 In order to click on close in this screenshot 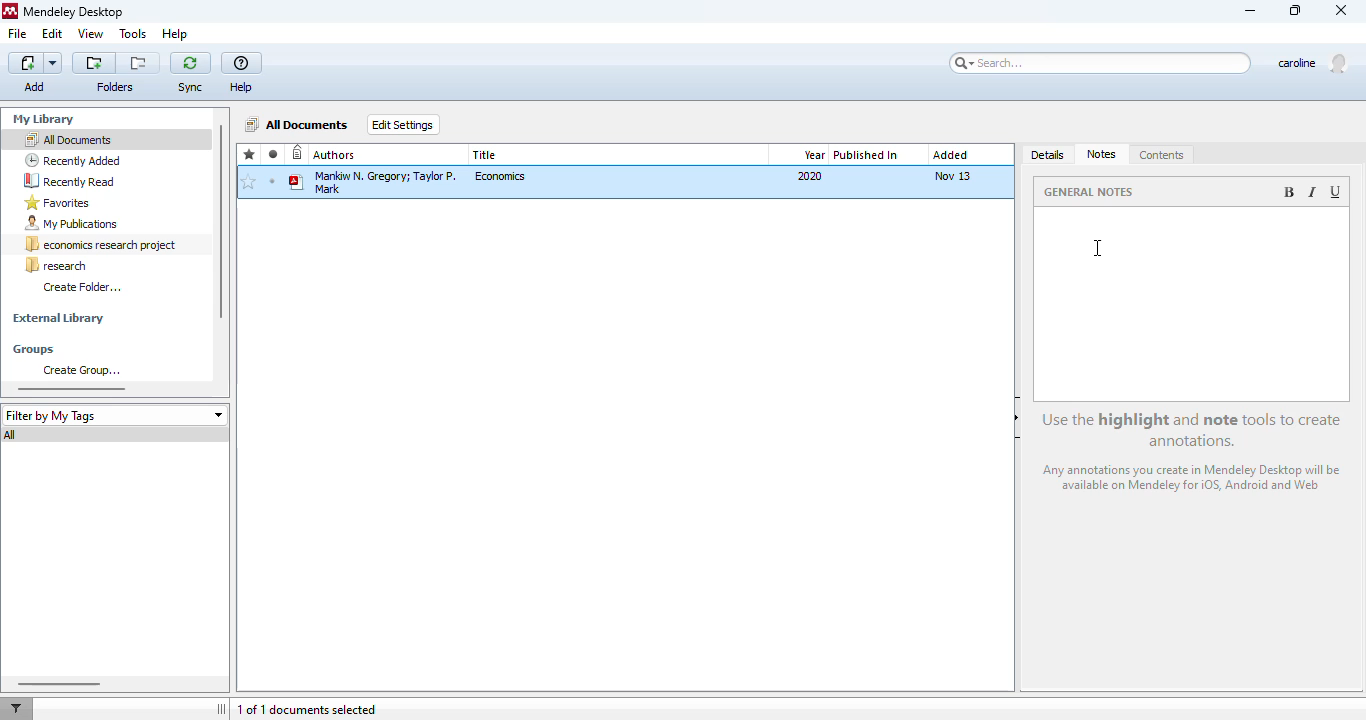, I will do `click(1343, 11)`.